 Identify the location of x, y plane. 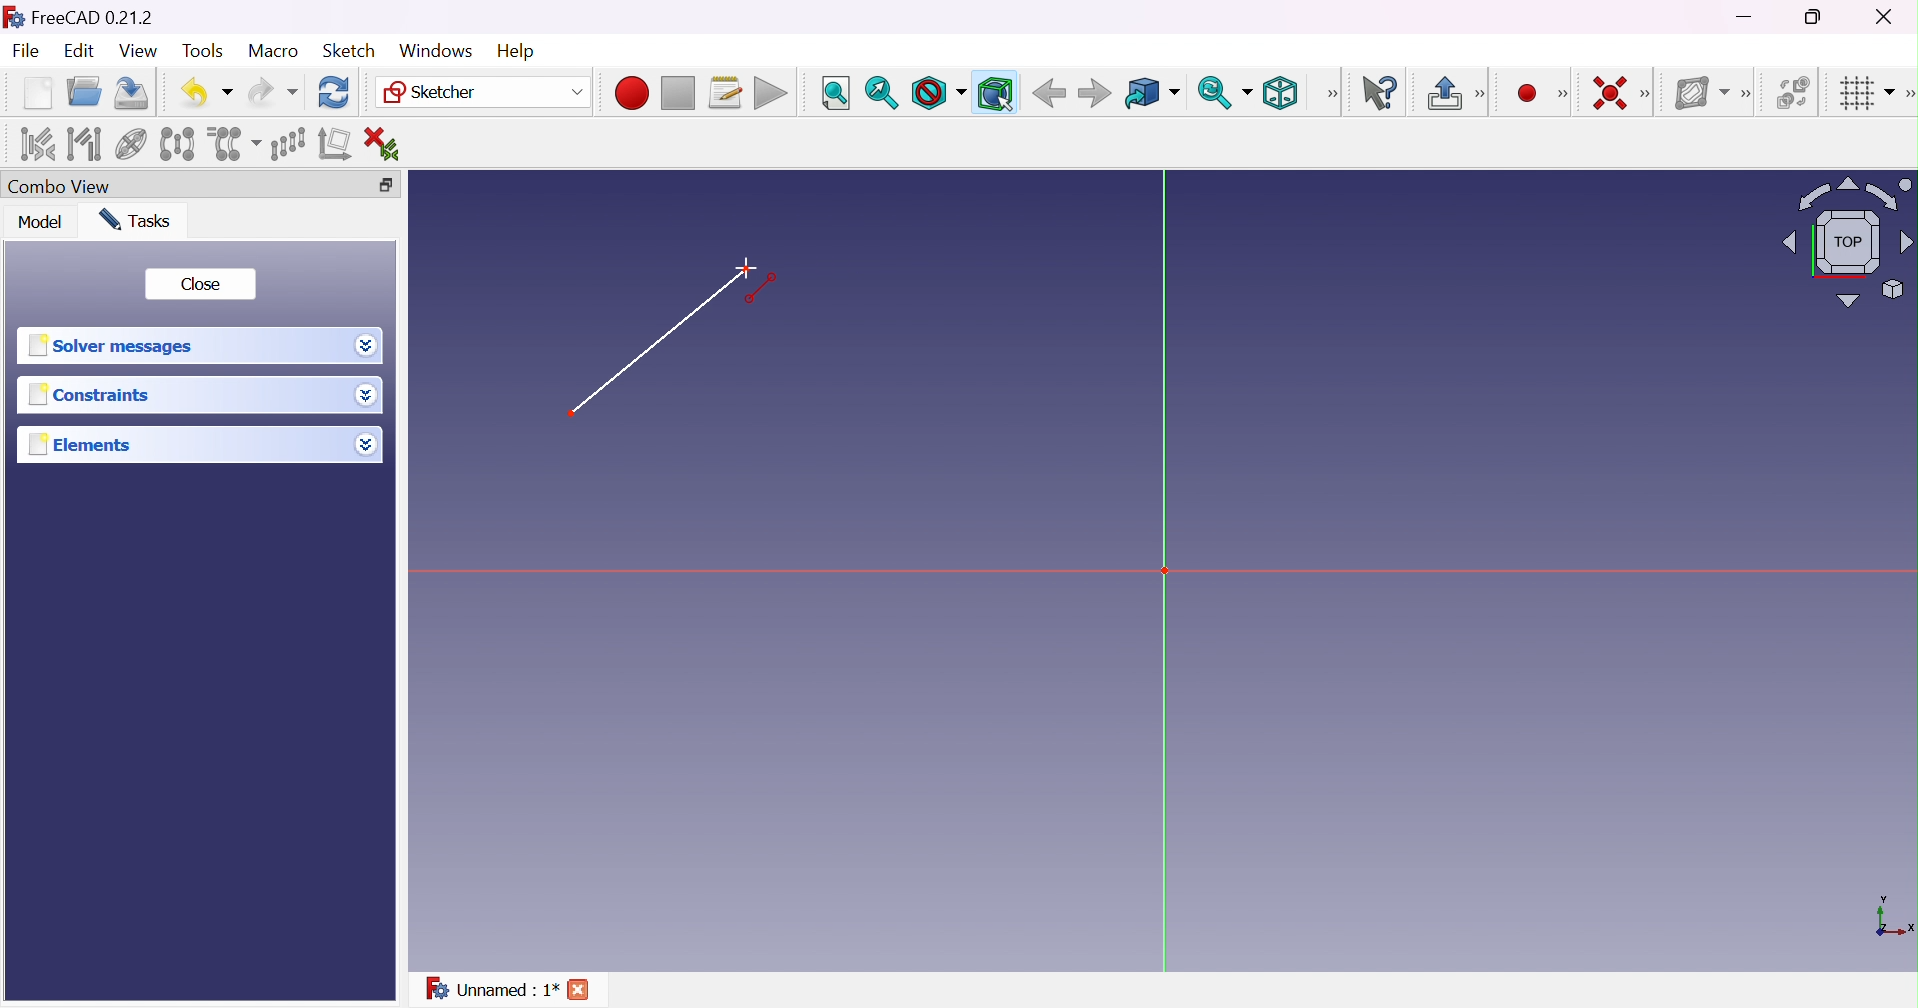
(1894, 918).